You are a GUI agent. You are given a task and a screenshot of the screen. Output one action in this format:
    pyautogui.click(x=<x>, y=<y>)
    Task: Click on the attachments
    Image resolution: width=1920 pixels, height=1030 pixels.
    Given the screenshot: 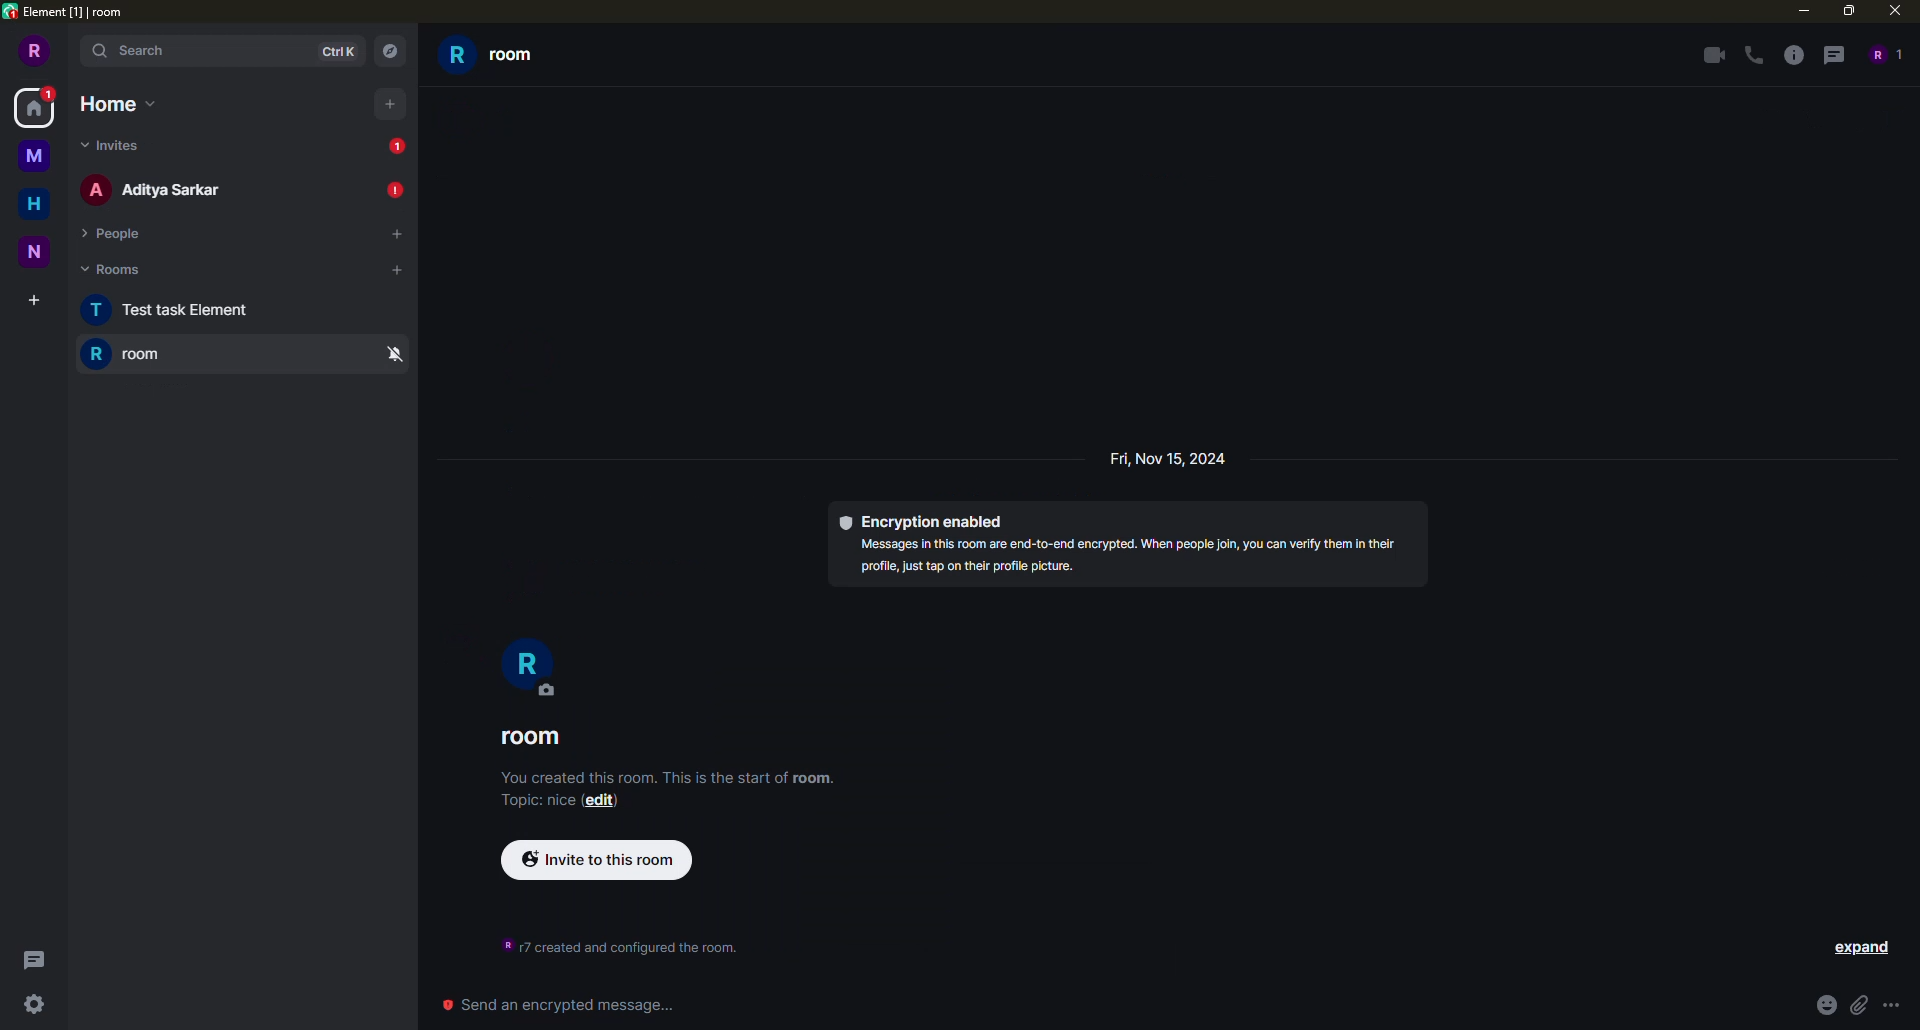 What is the action you would take?
    pyautogui.click(x=1857, y=1007)
    